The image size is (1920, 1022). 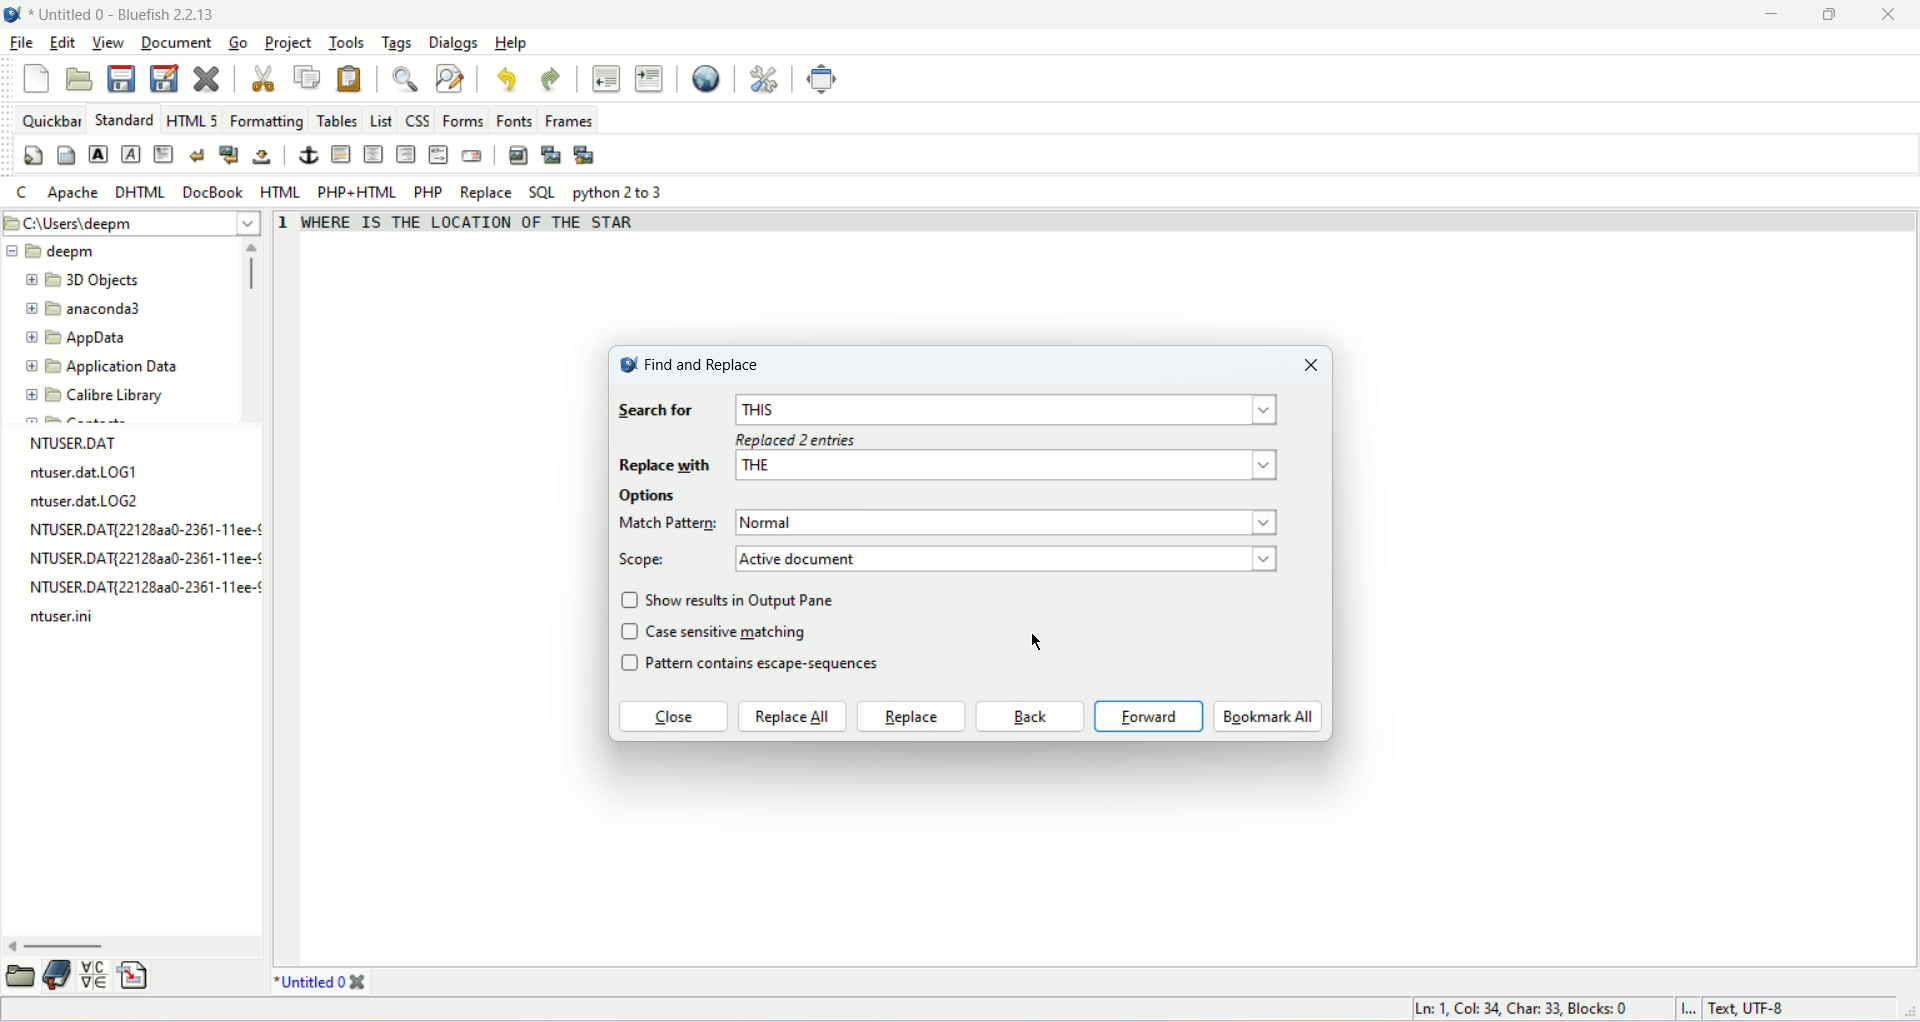 I want to click on find and replace, so click(x=704, y=364).